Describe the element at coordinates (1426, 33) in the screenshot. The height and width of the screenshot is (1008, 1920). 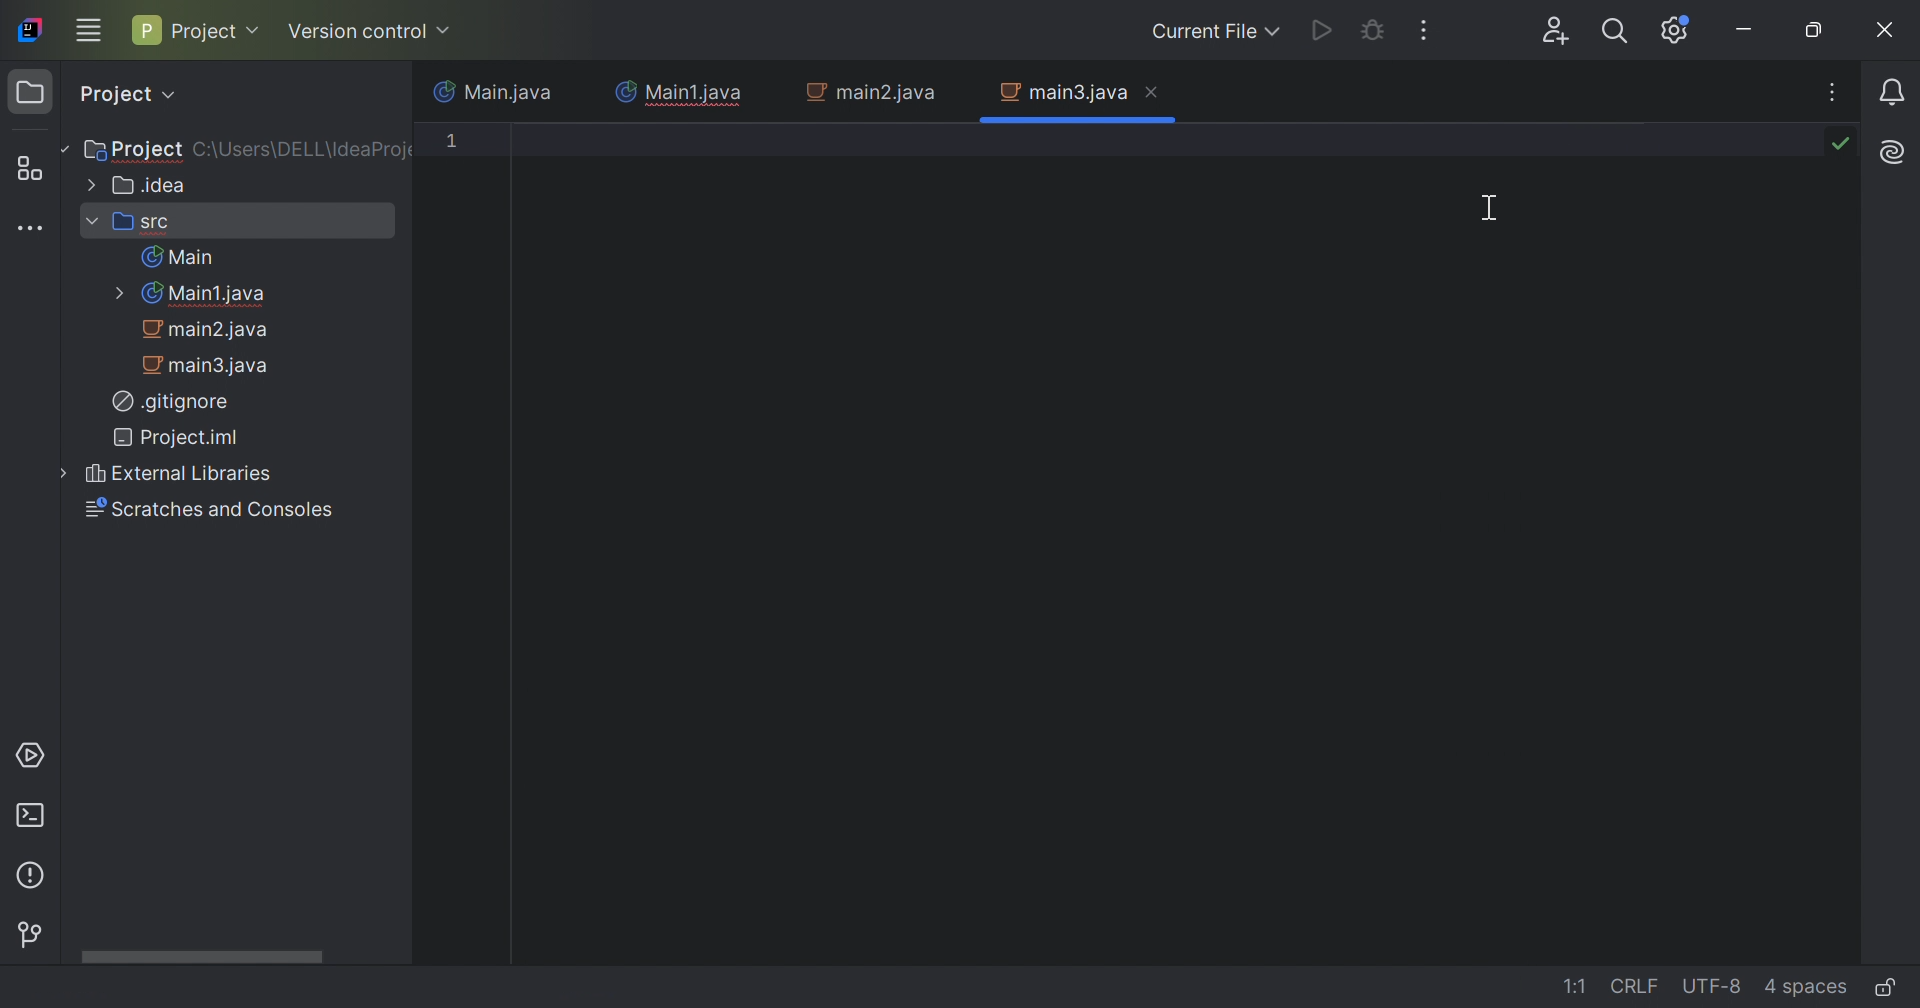
I see `More Actions` at that location.